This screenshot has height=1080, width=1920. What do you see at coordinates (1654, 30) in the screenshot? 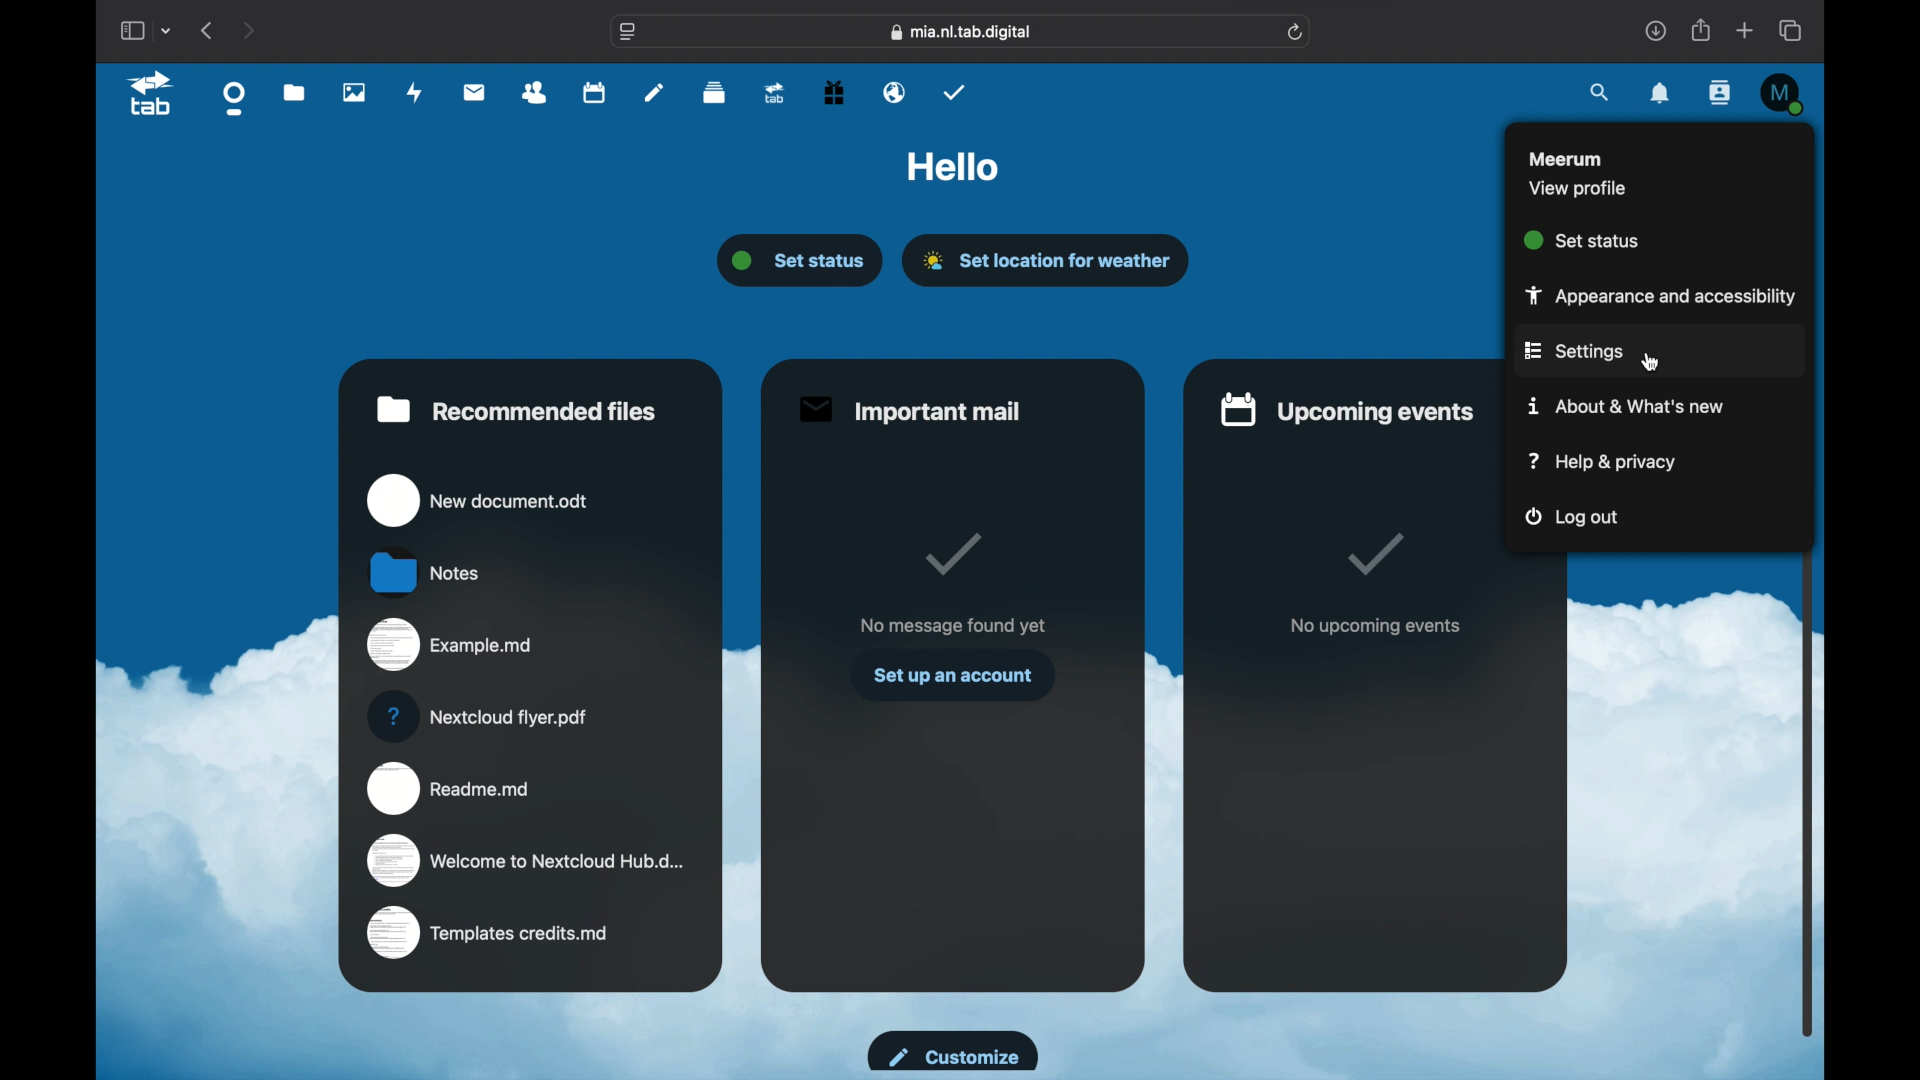
I see `downloads` at bounding box center [1654, 30].